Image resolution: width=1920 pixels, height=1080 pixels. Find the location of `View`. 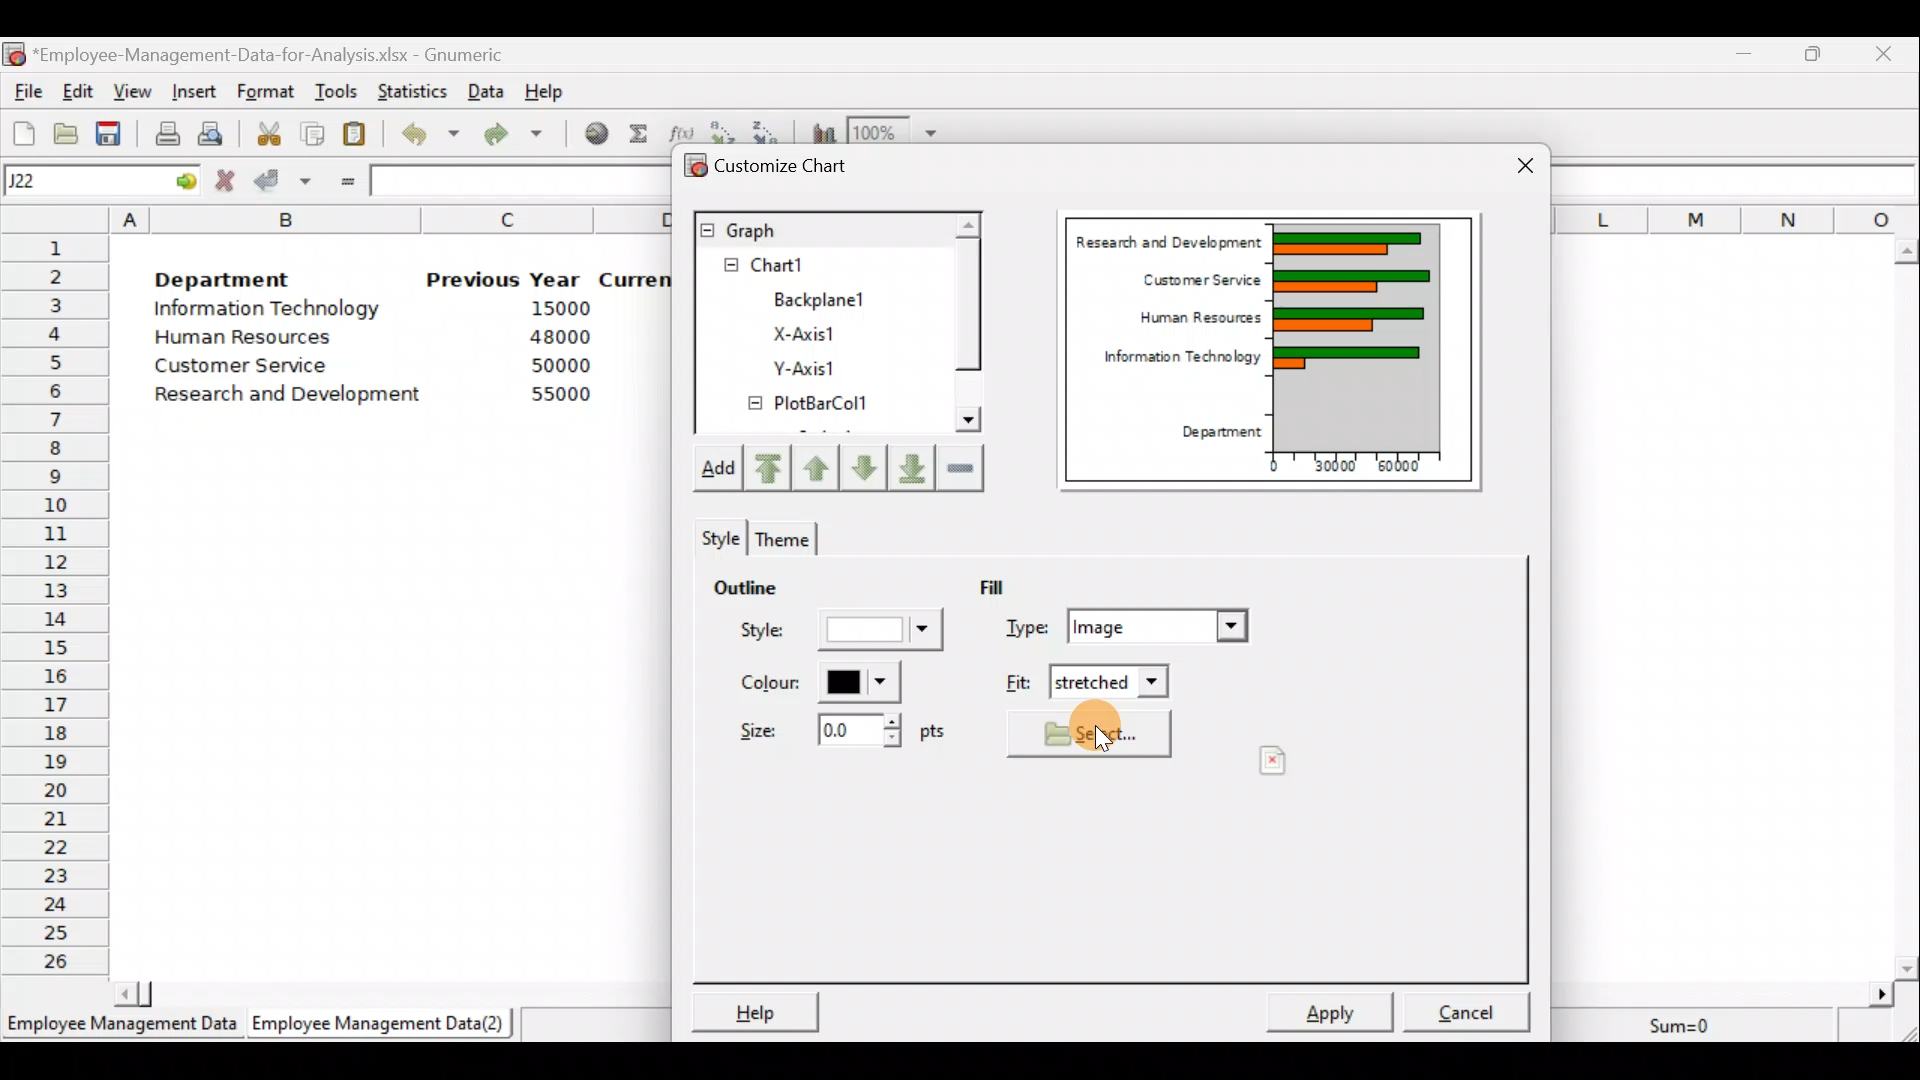

View is located at coordinates (133, 90).